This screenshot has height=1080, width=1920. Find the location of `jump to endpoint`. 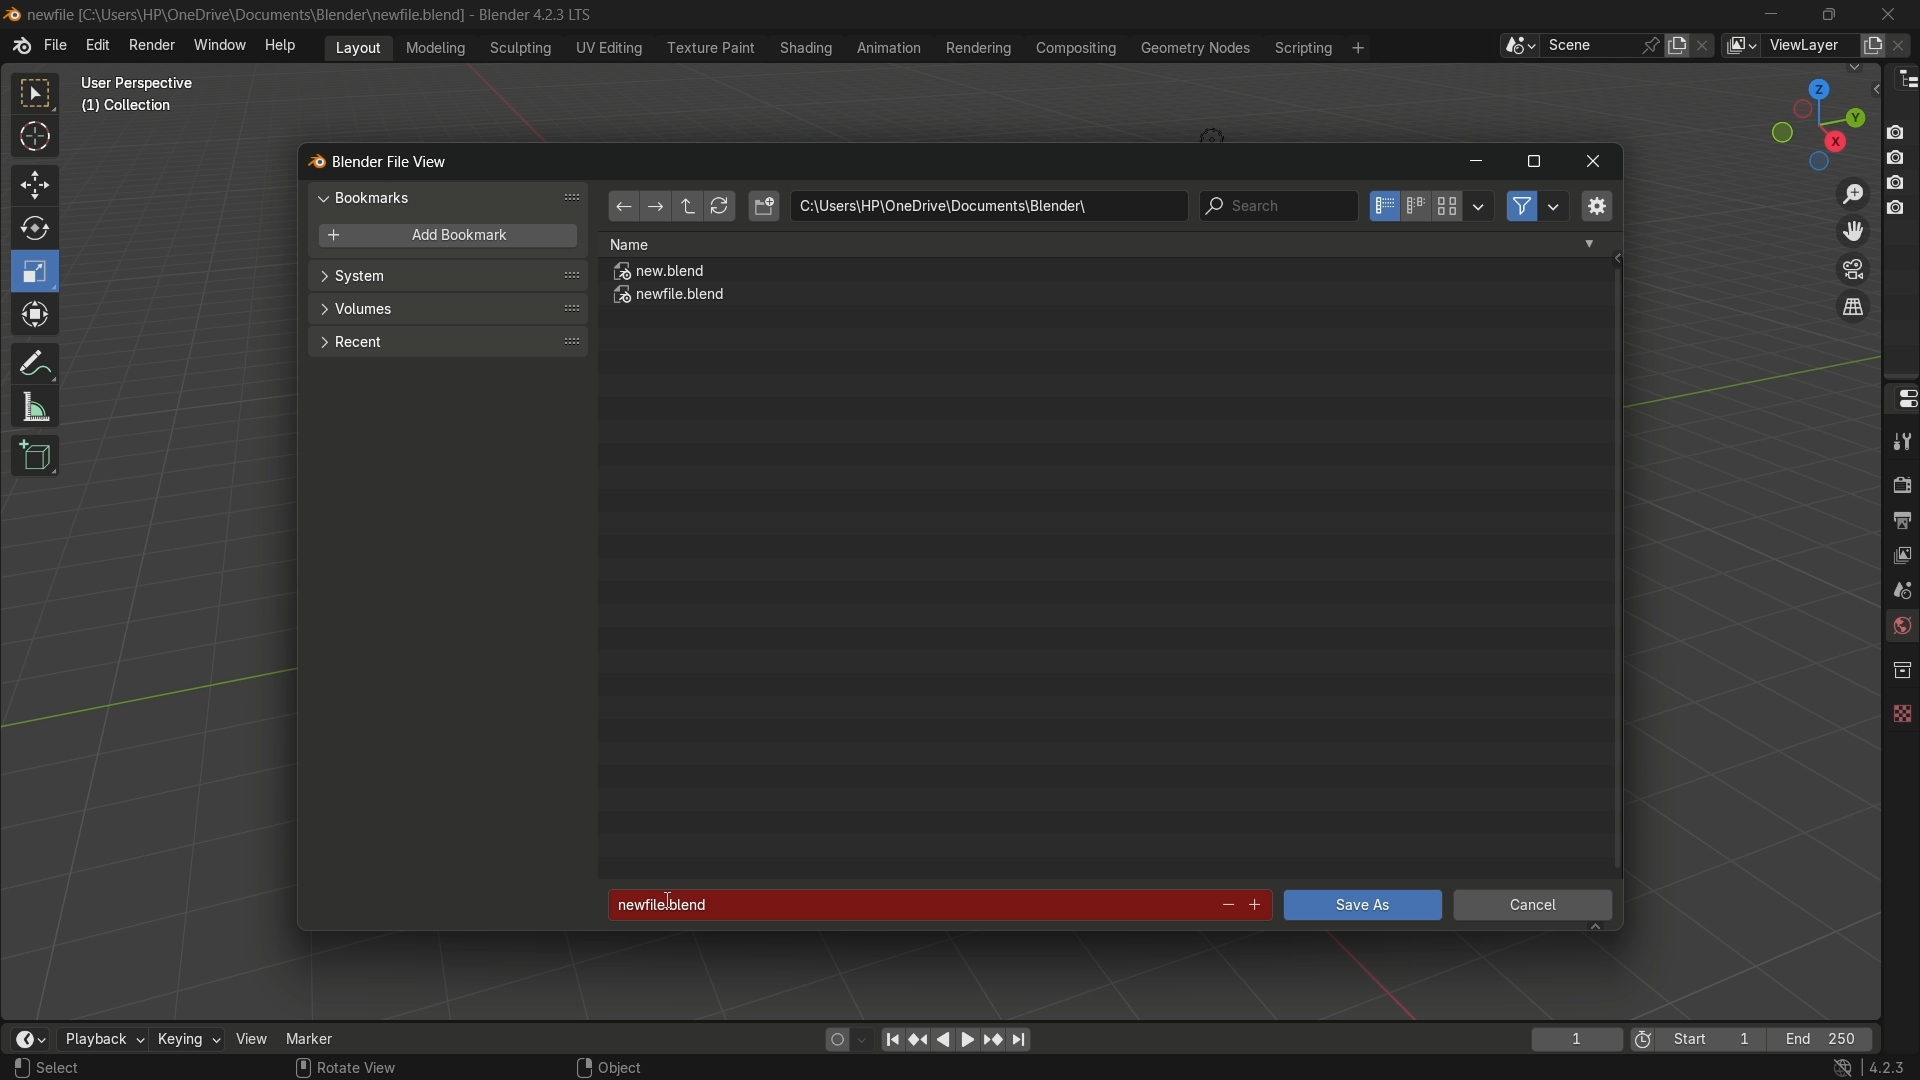

jump to endpoint is located at coordinates (892, 1038).